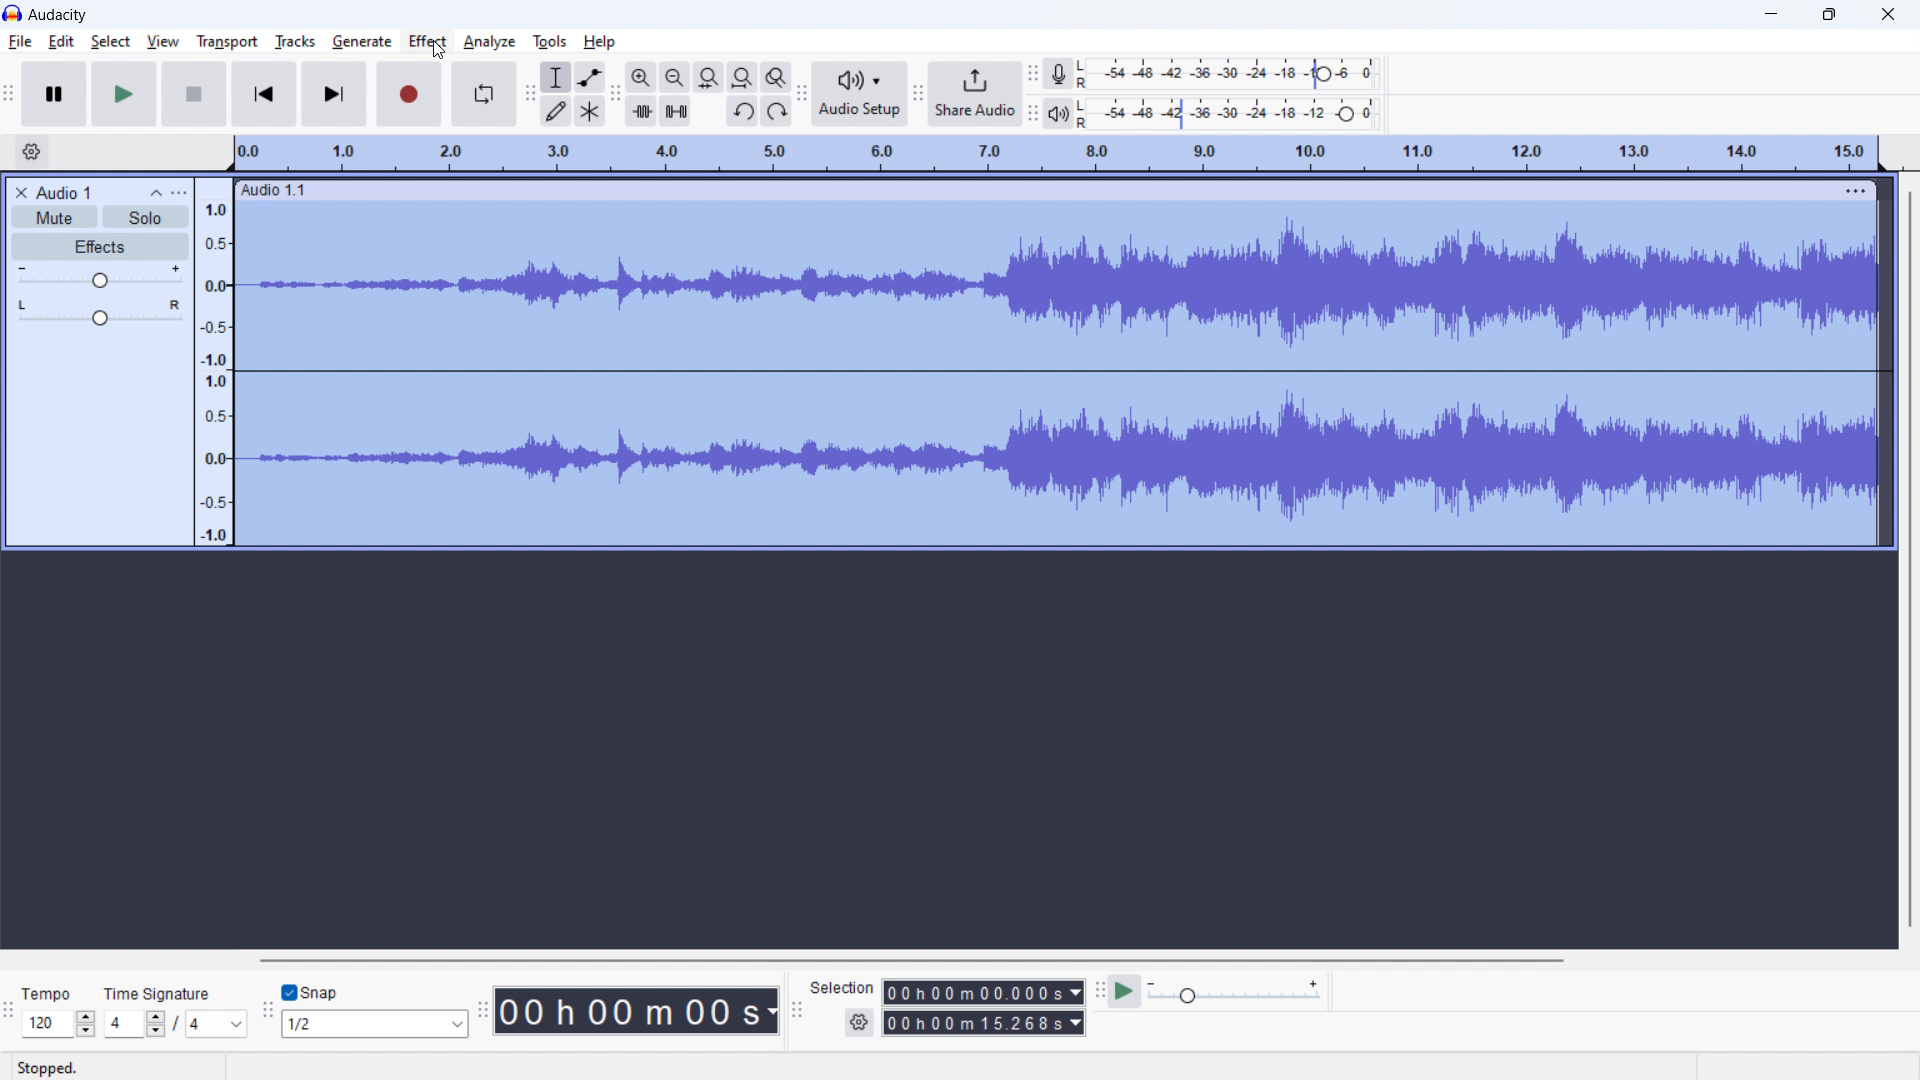 Image resolution: width=1920 pixels, height=1080 pixels. What do you see at coordinates (984, 1023) in the screenshot?
I see `00h00m15.268s (end time)` at bounding box center [984, 1023].